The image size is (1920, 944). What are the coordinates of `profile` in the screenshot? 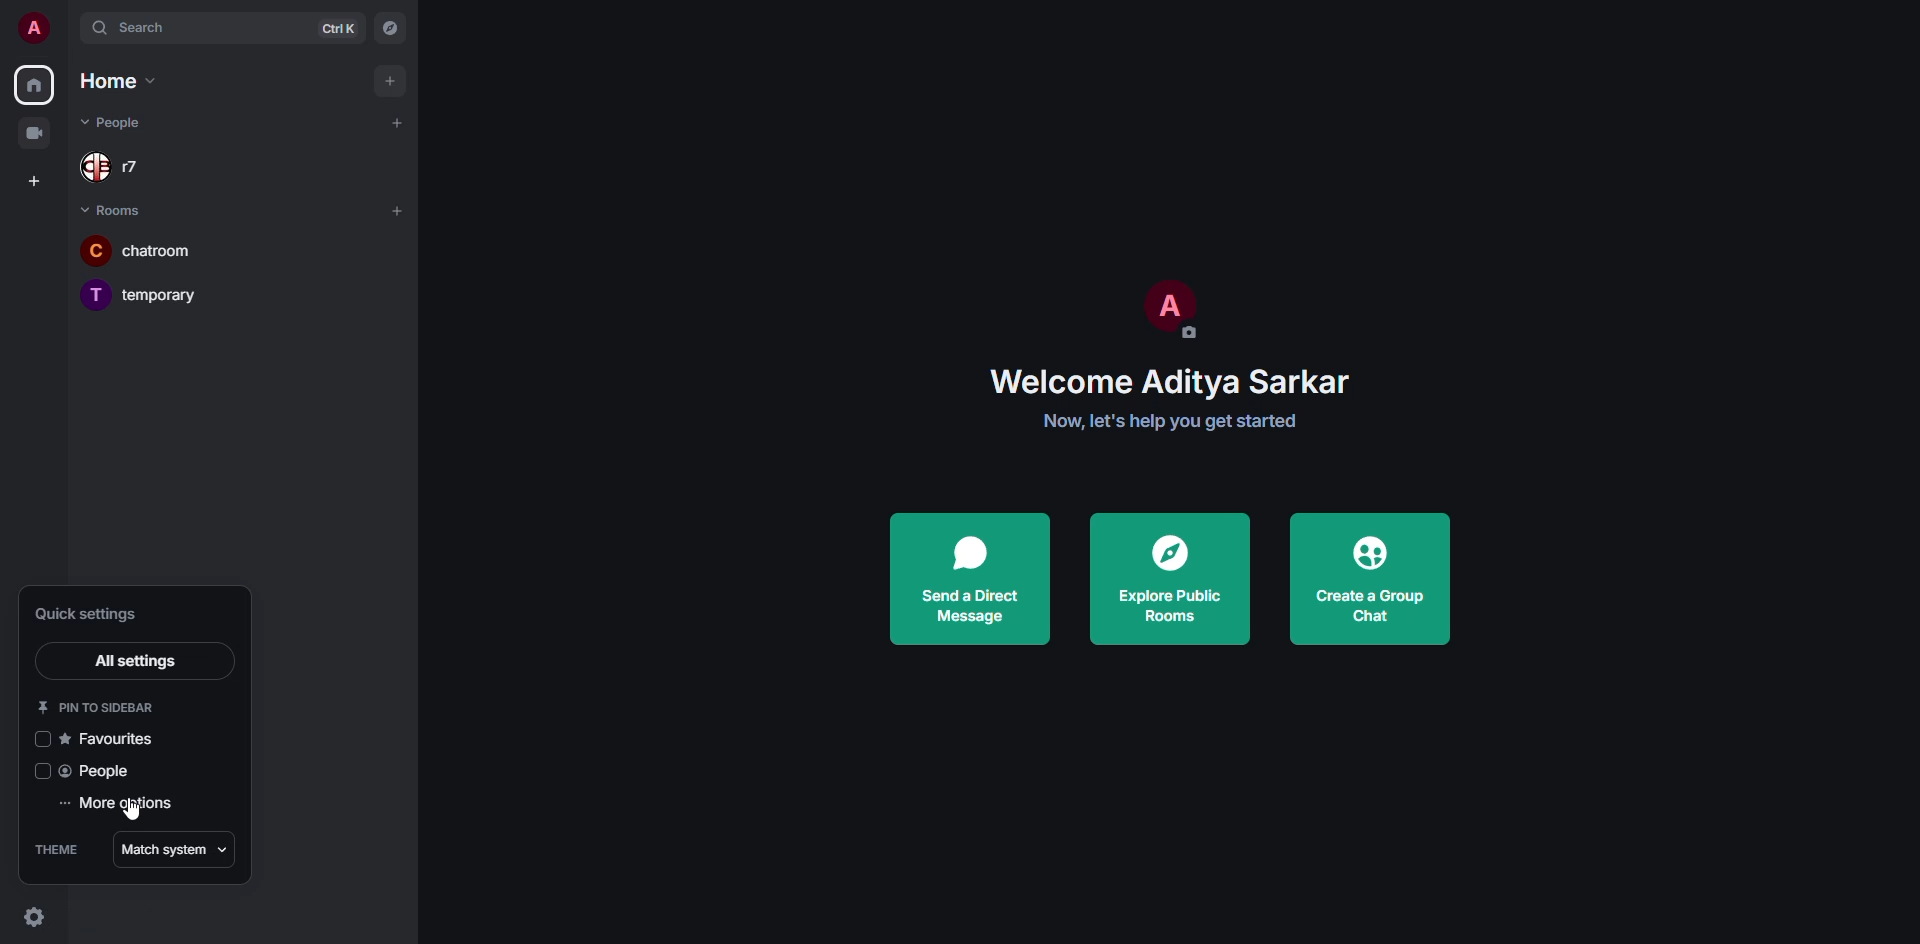 It's located at (34, 28).